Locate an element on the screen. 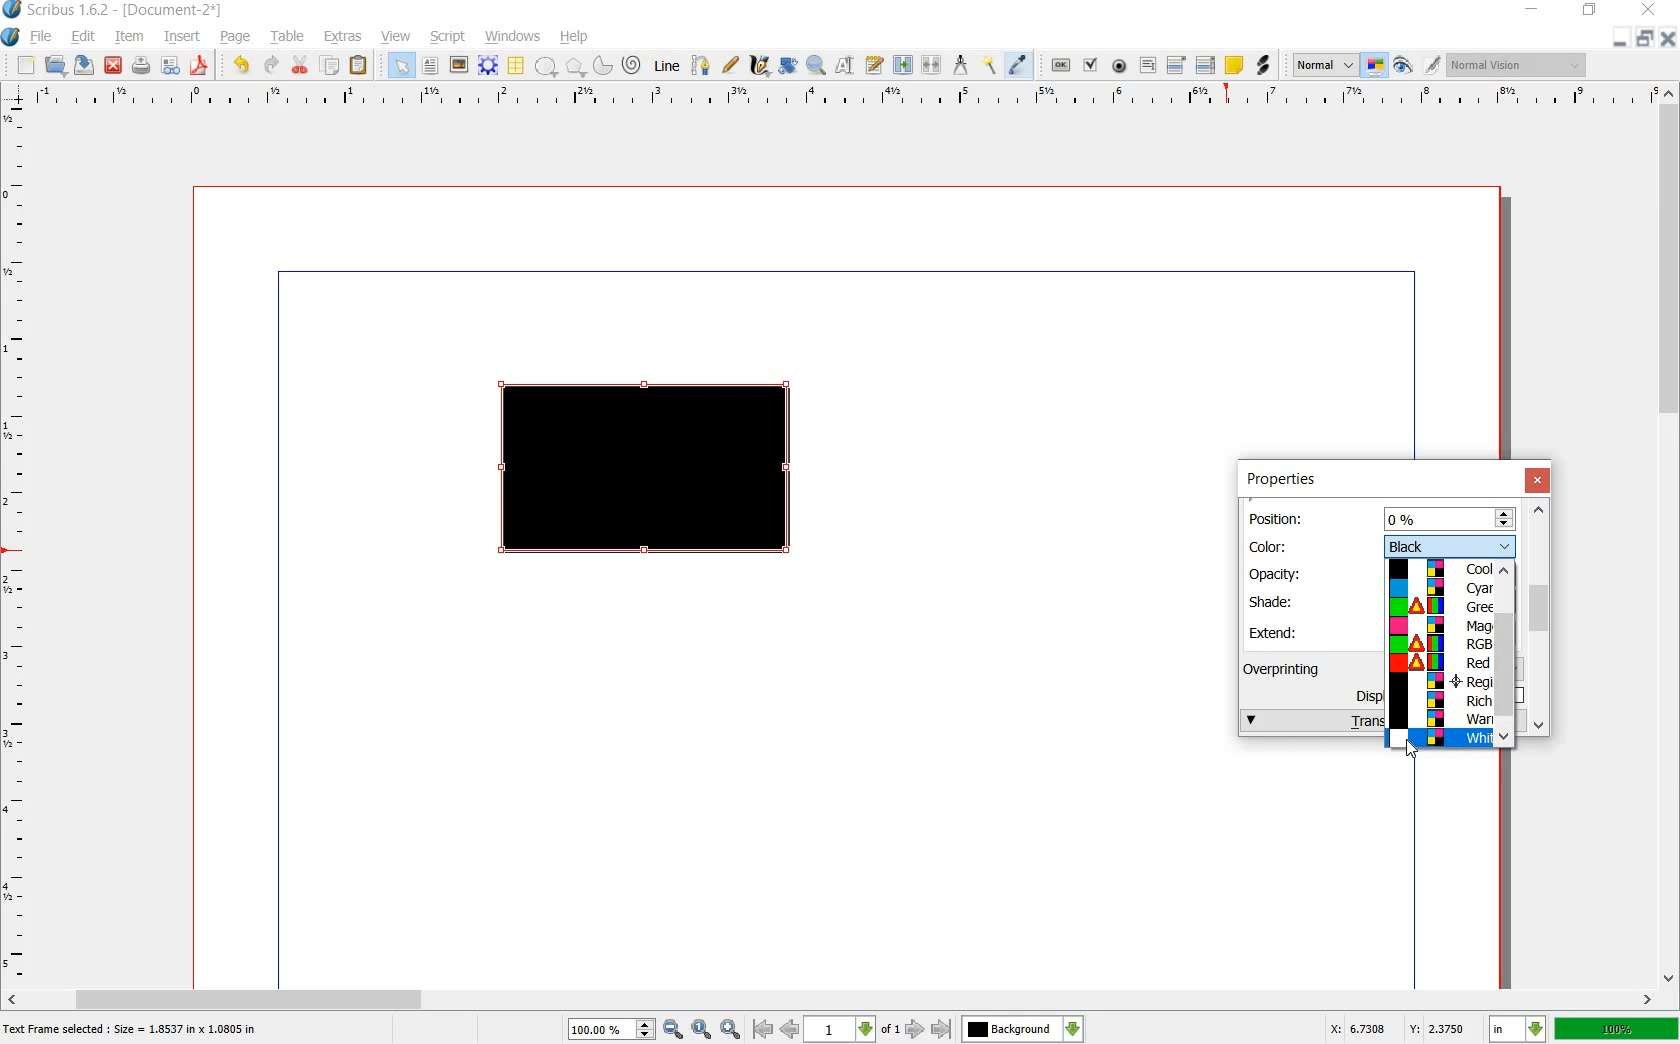 This screenshot has width=1680, height=1044. scroll bar is located at coordinates (832, 998).